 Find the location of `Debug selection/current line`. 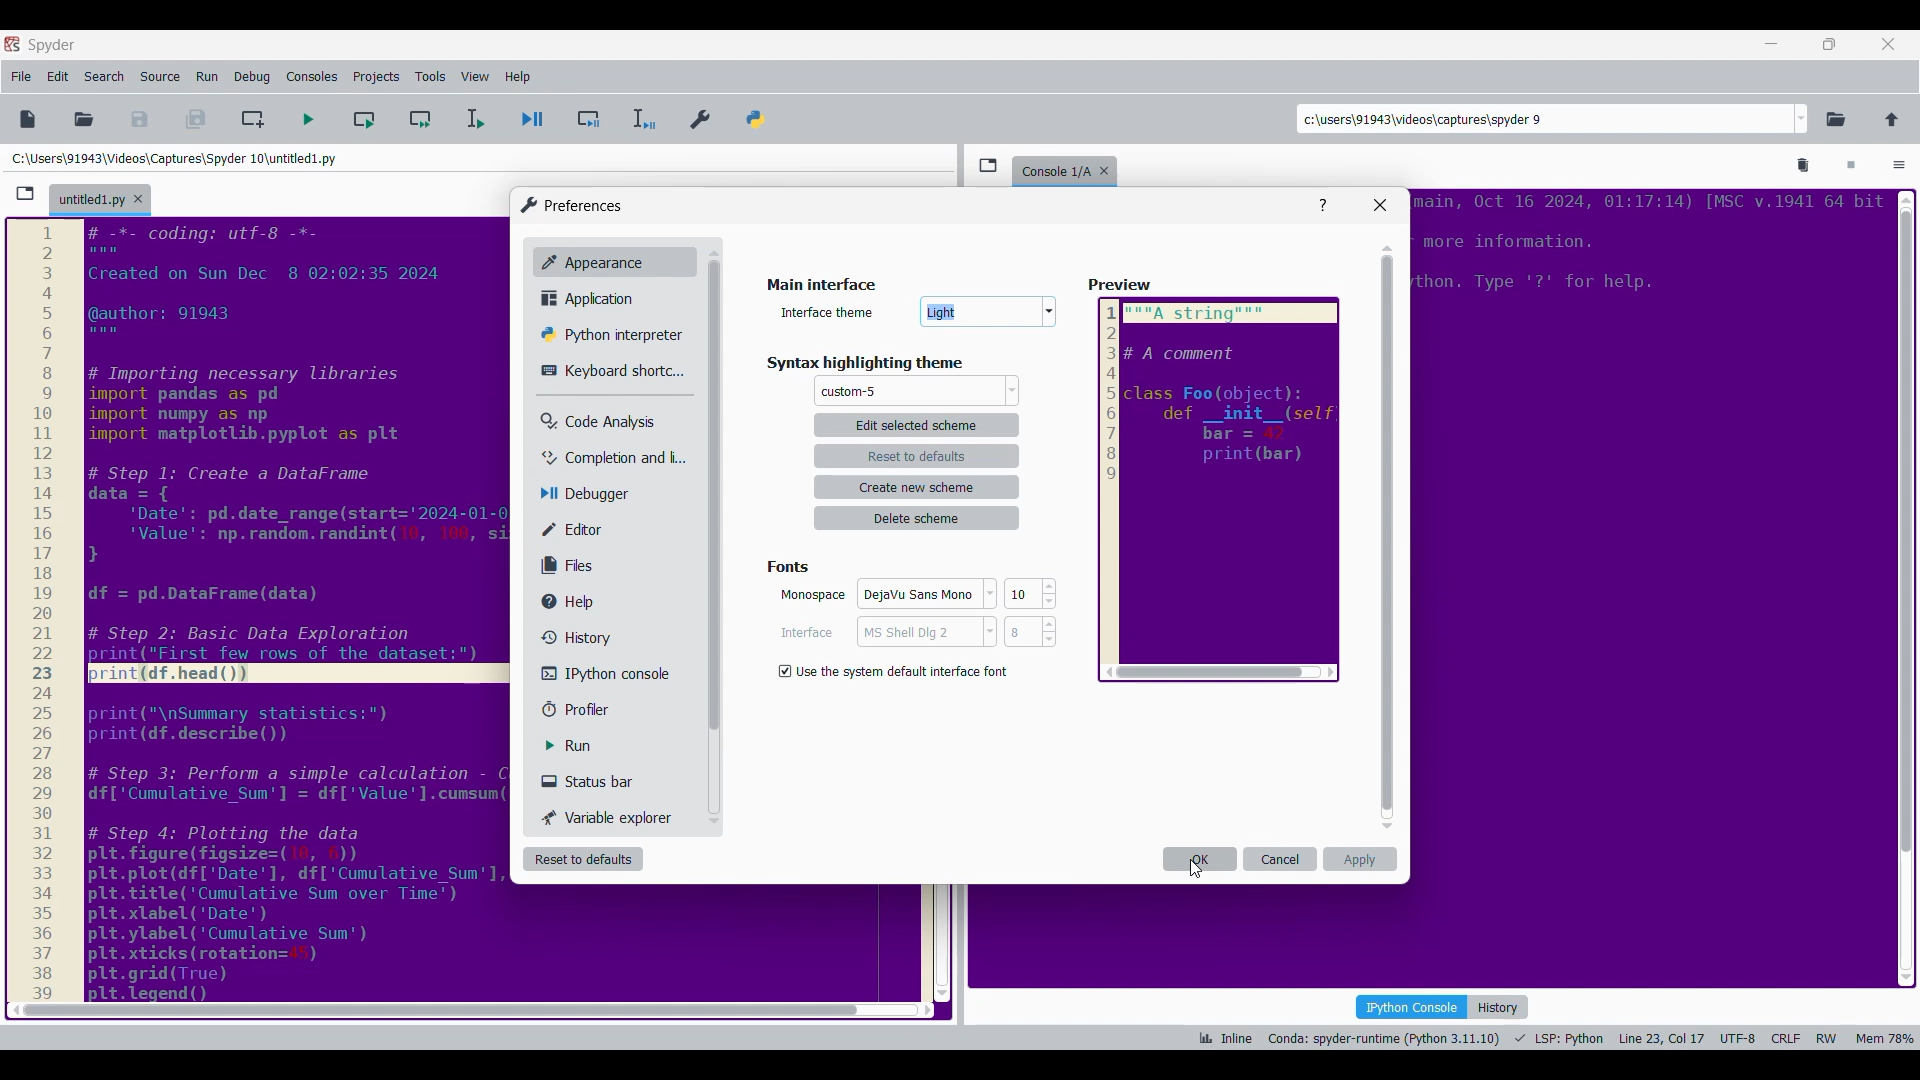

Debug selection/current line is located at coordinates (642, 119).